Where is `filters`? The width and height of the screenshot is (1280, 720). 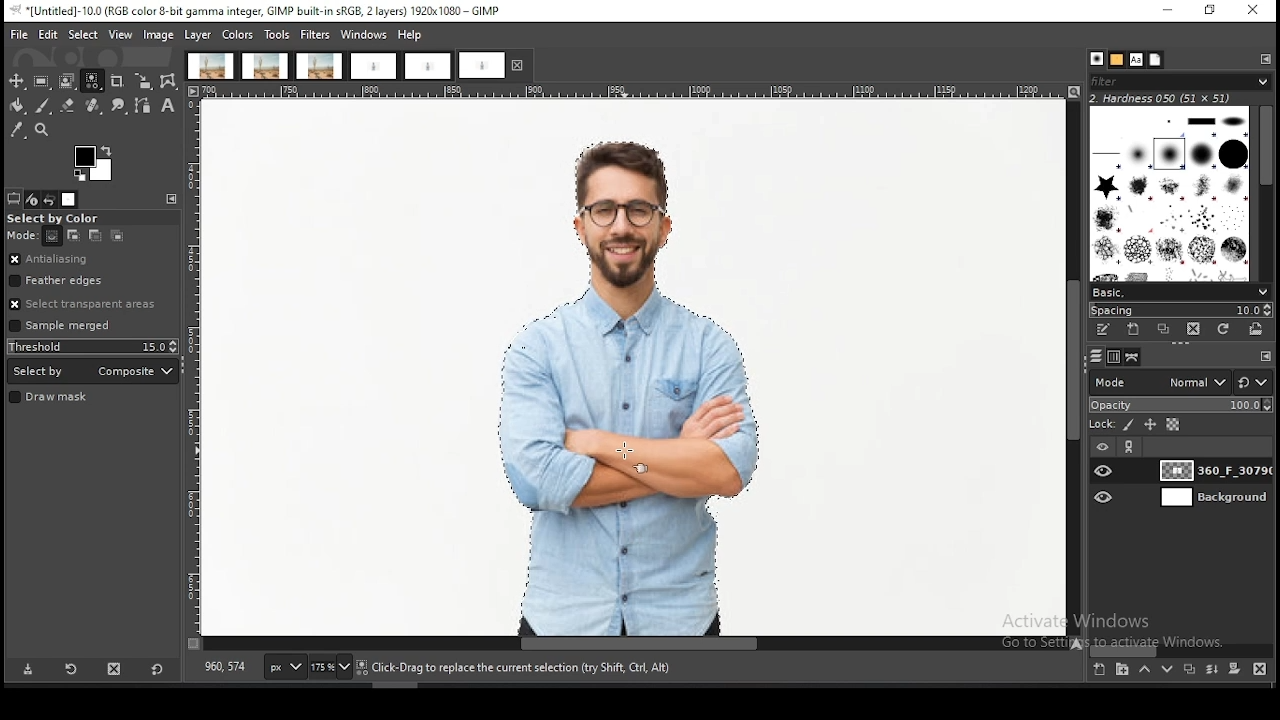 filters is located at coordinates (316, 35).